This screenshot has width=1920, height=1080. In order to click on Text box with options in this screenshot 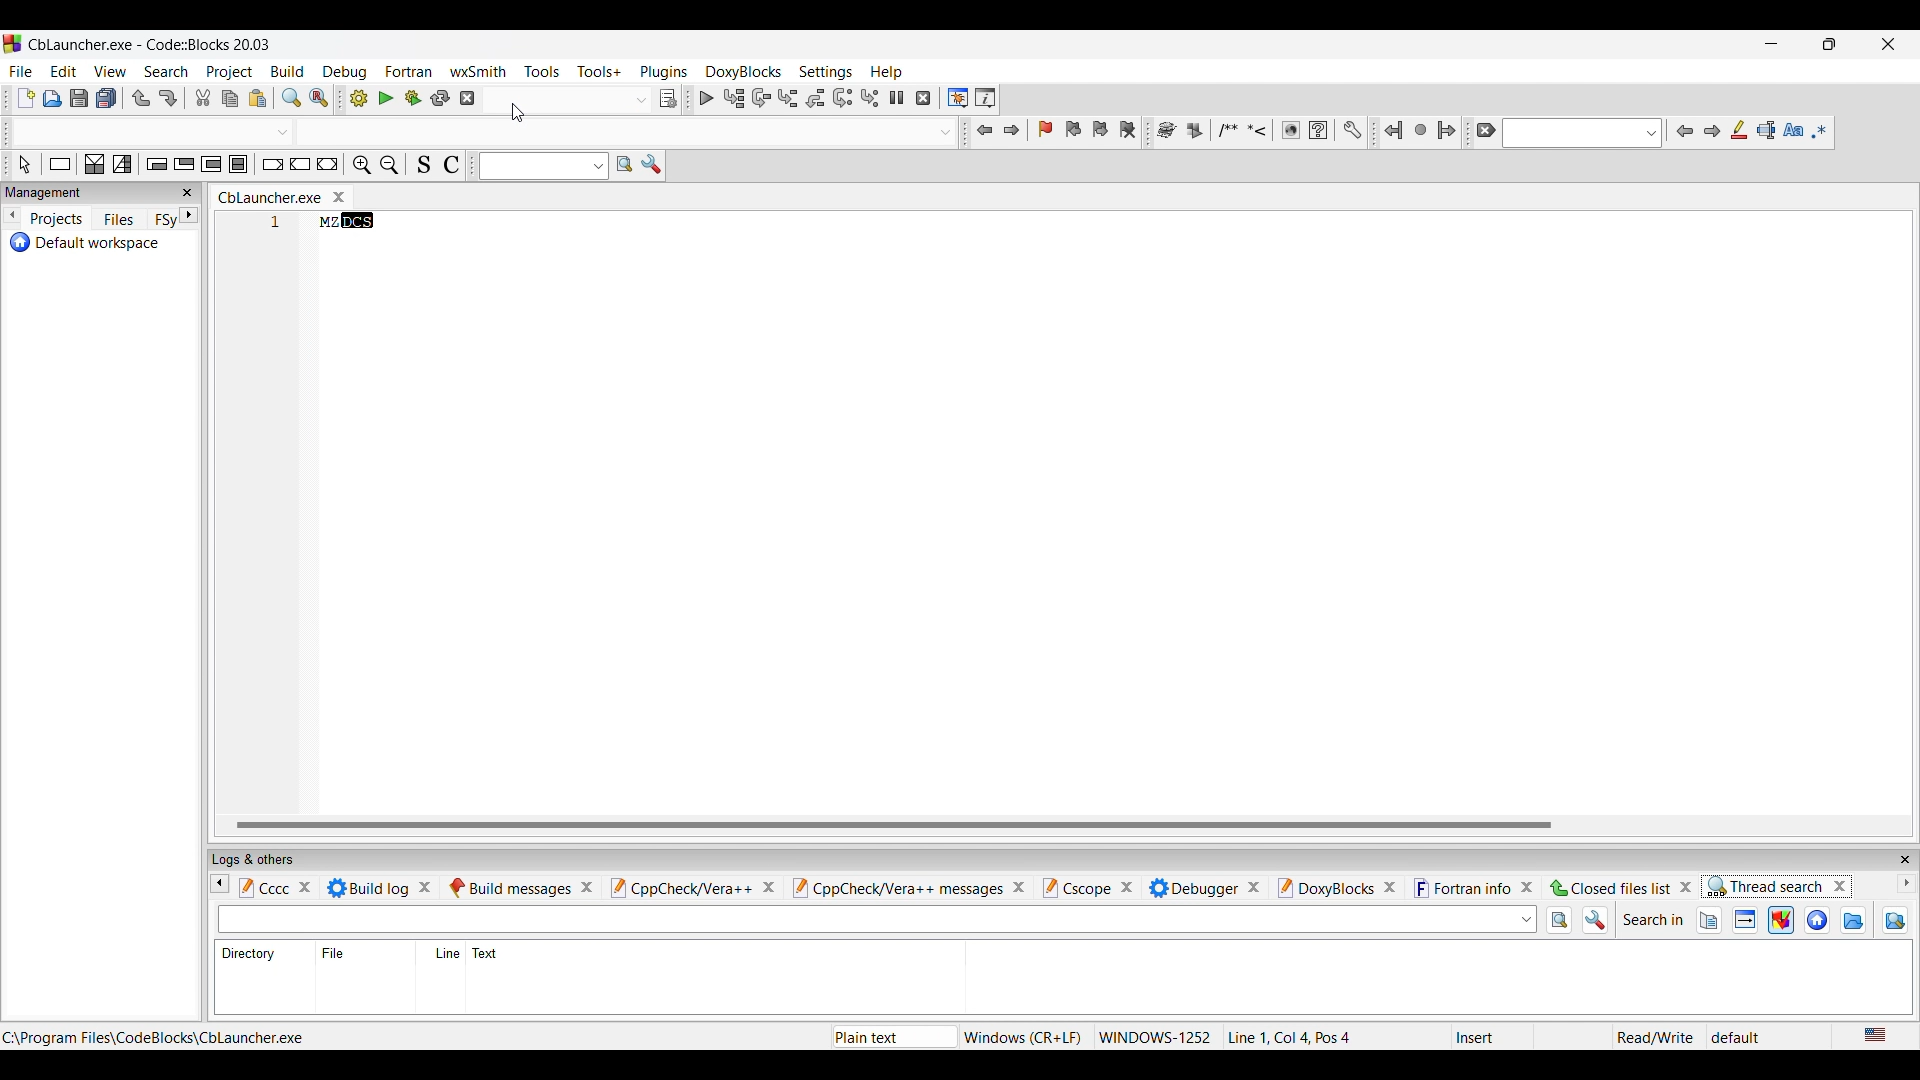, I will do `click(1581, 133)`.